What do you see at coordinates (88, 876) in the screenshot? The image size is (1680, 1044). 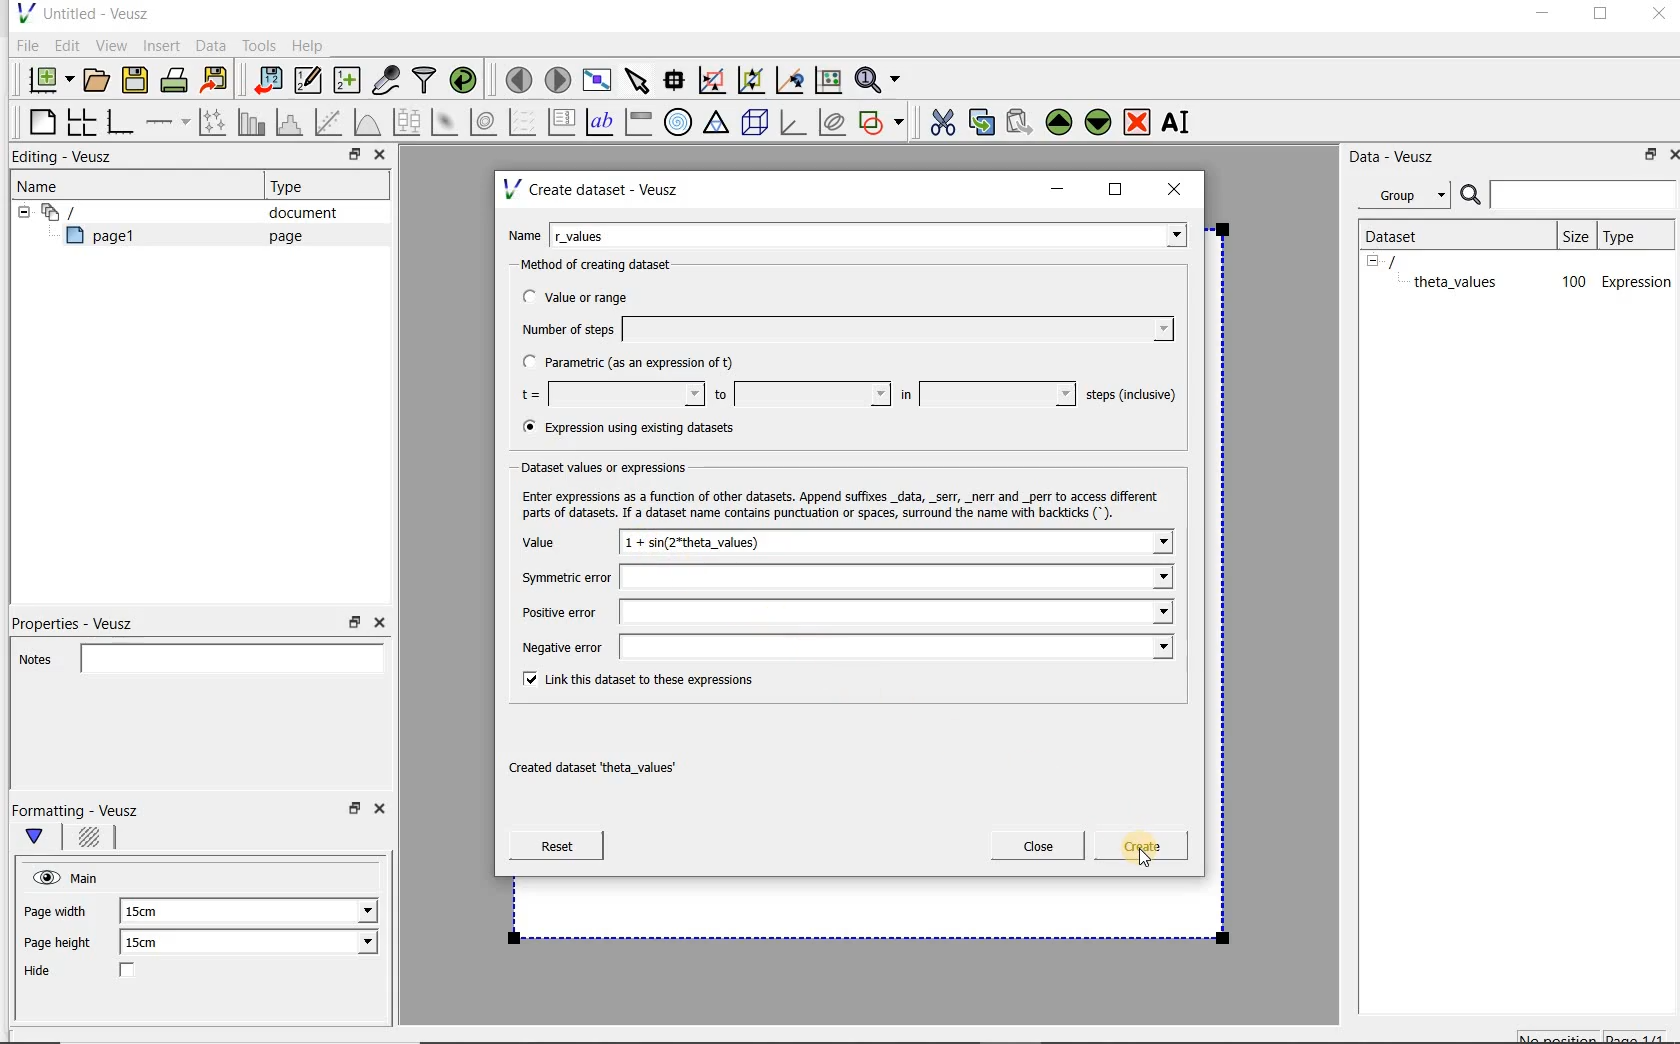 I see `Main` at bounding box center [88, 876].